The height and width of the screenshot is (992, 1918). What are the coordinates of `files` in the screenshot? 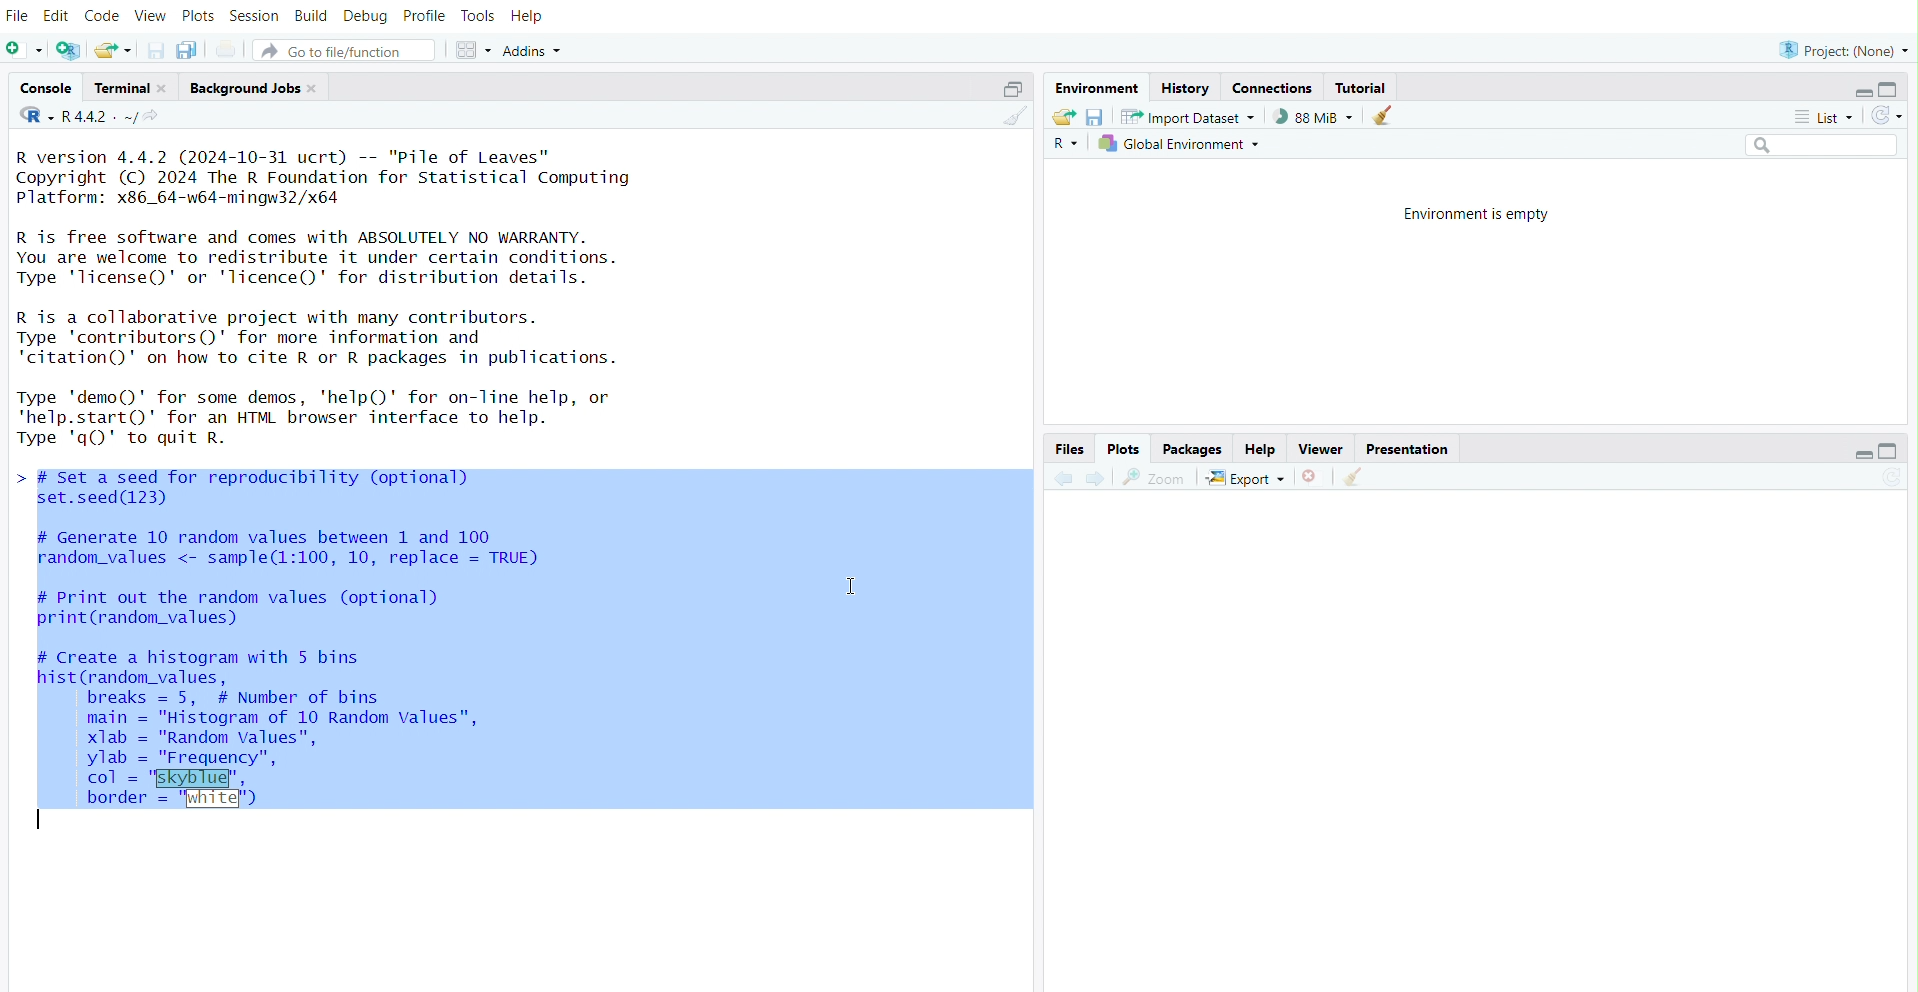 It's located at (1070, 450).